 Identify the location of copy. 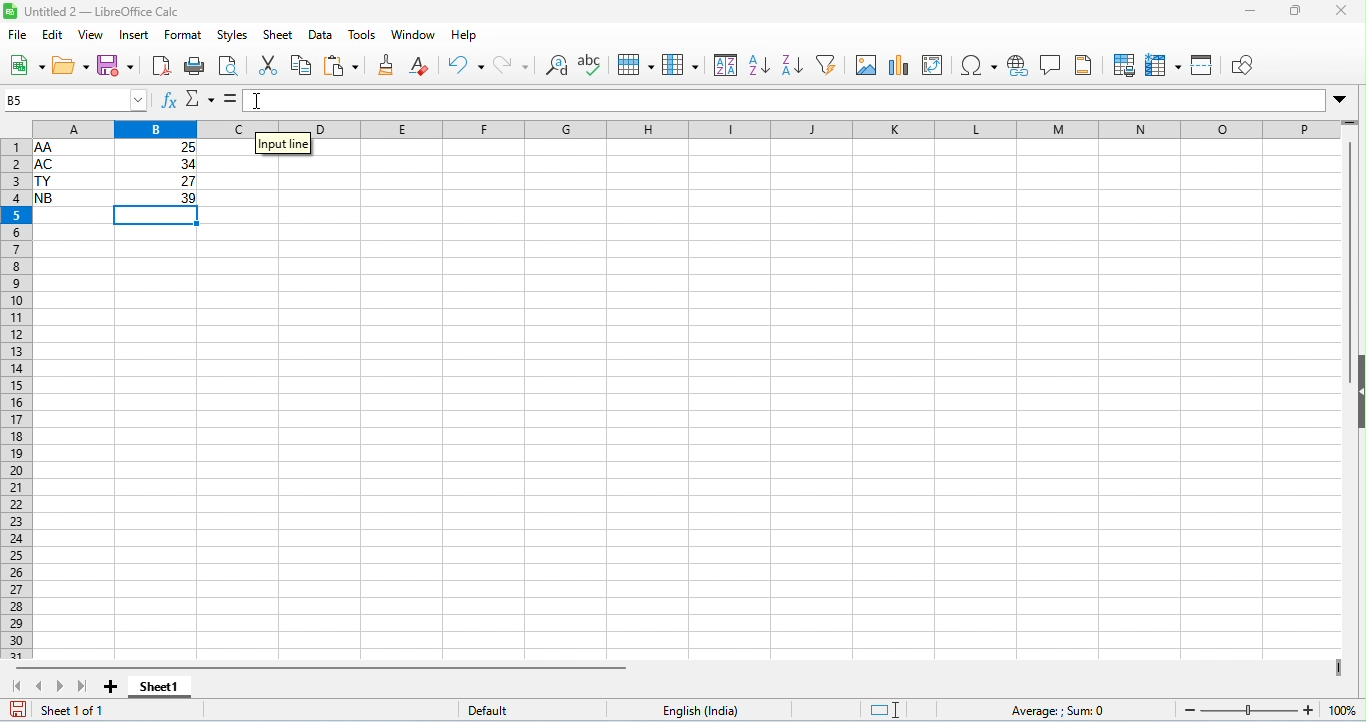
(302, 65).